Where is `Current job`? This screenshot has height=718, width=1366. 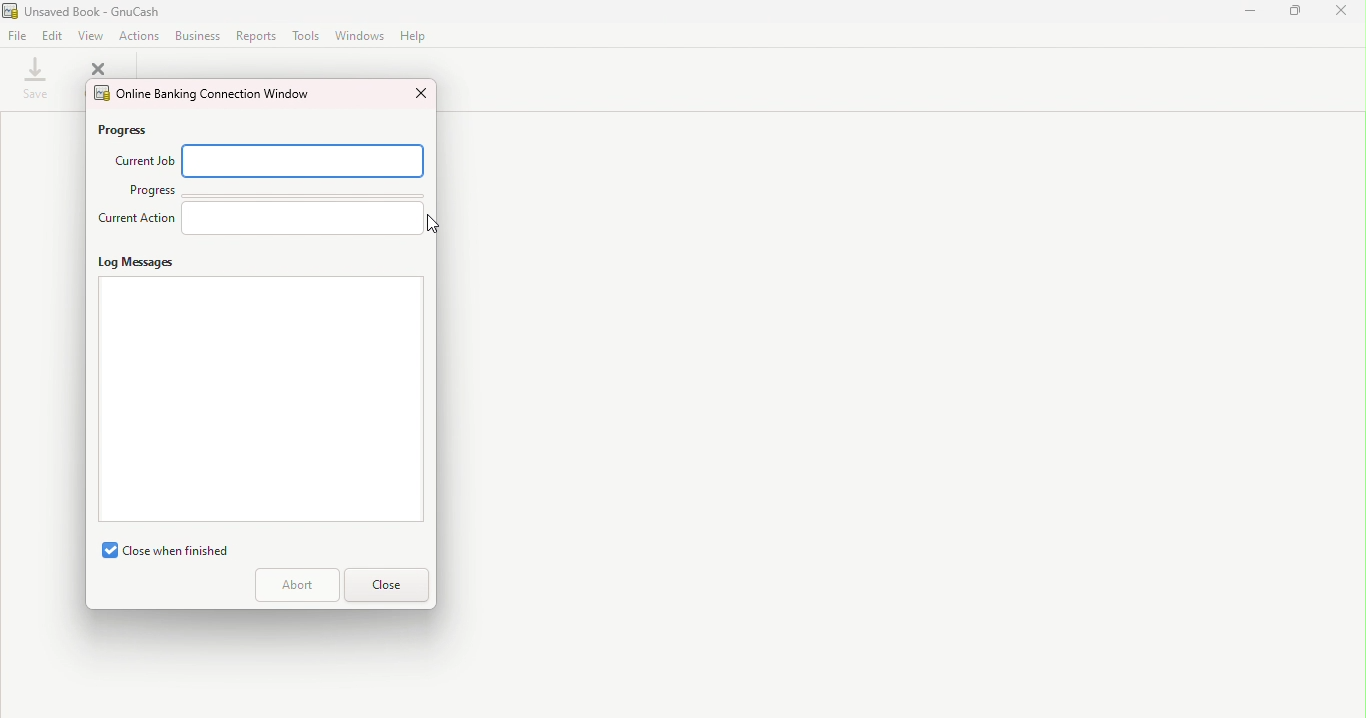 Current job is located at coordinates (143, 159).